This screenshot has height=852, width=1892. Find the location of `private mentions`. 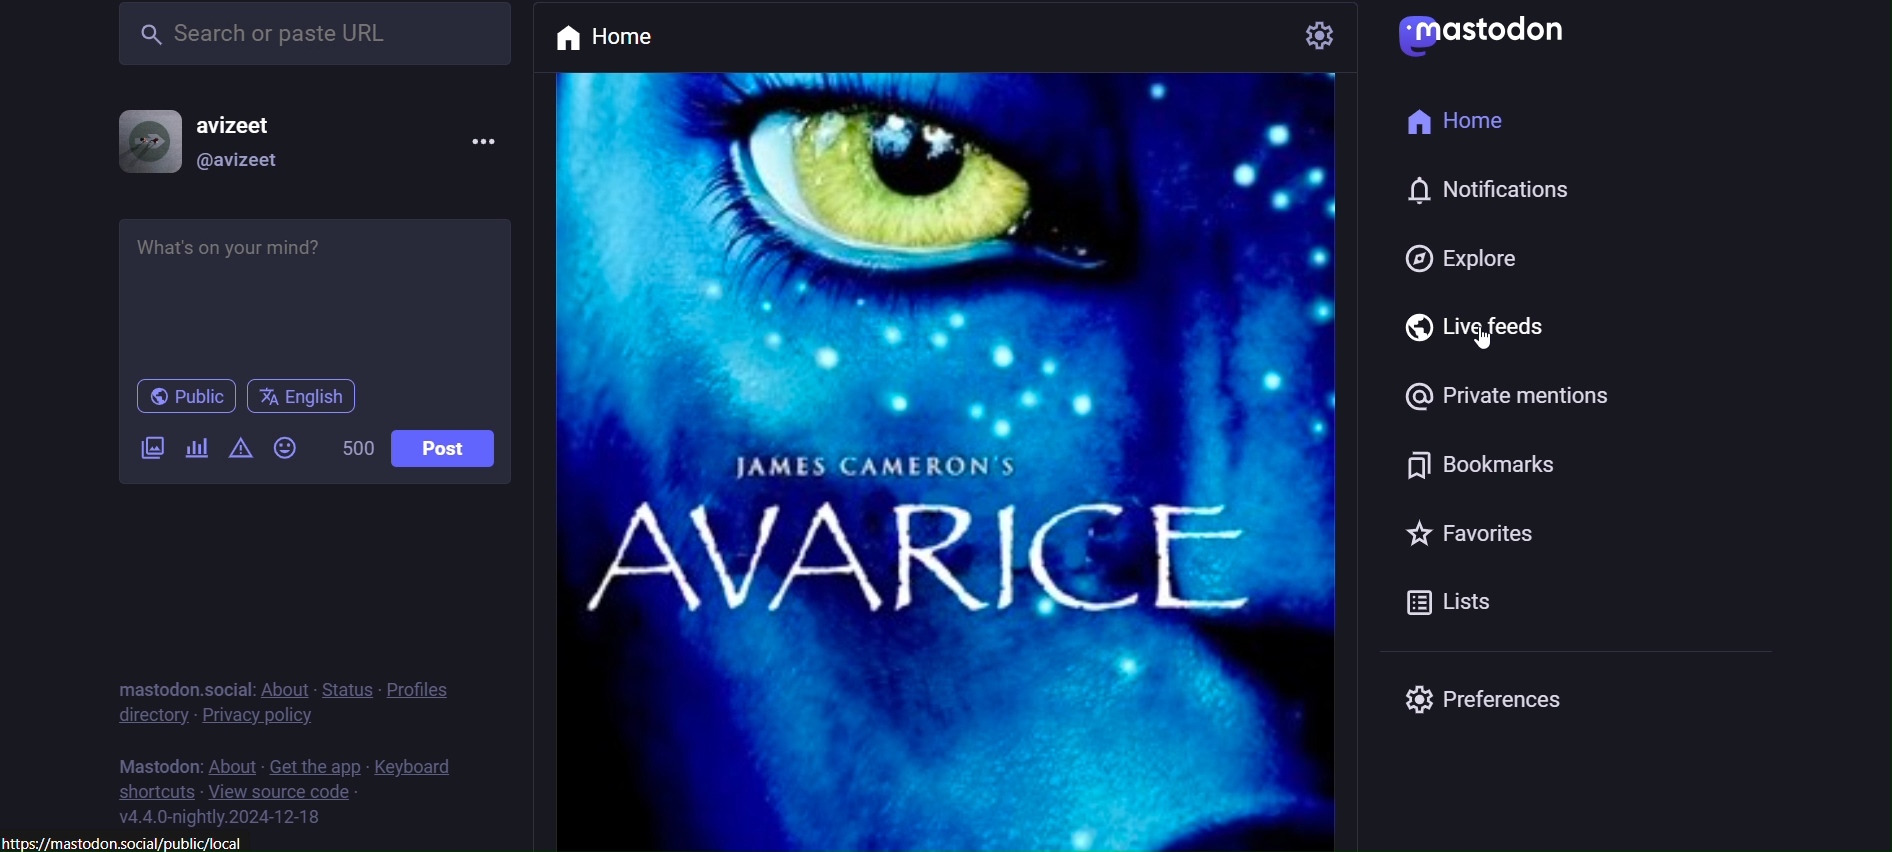

private mentions is located at coordinates (1520, 401).